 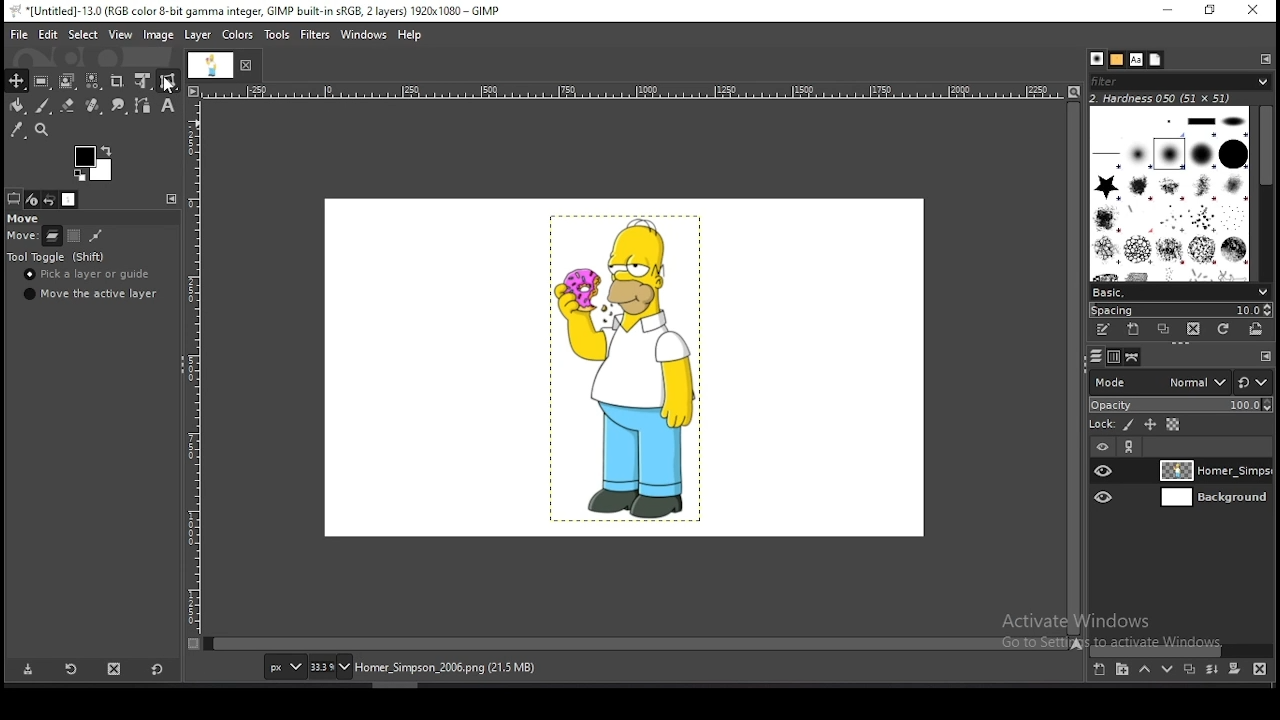 I want to click on scale, so click(x=634, y=92).